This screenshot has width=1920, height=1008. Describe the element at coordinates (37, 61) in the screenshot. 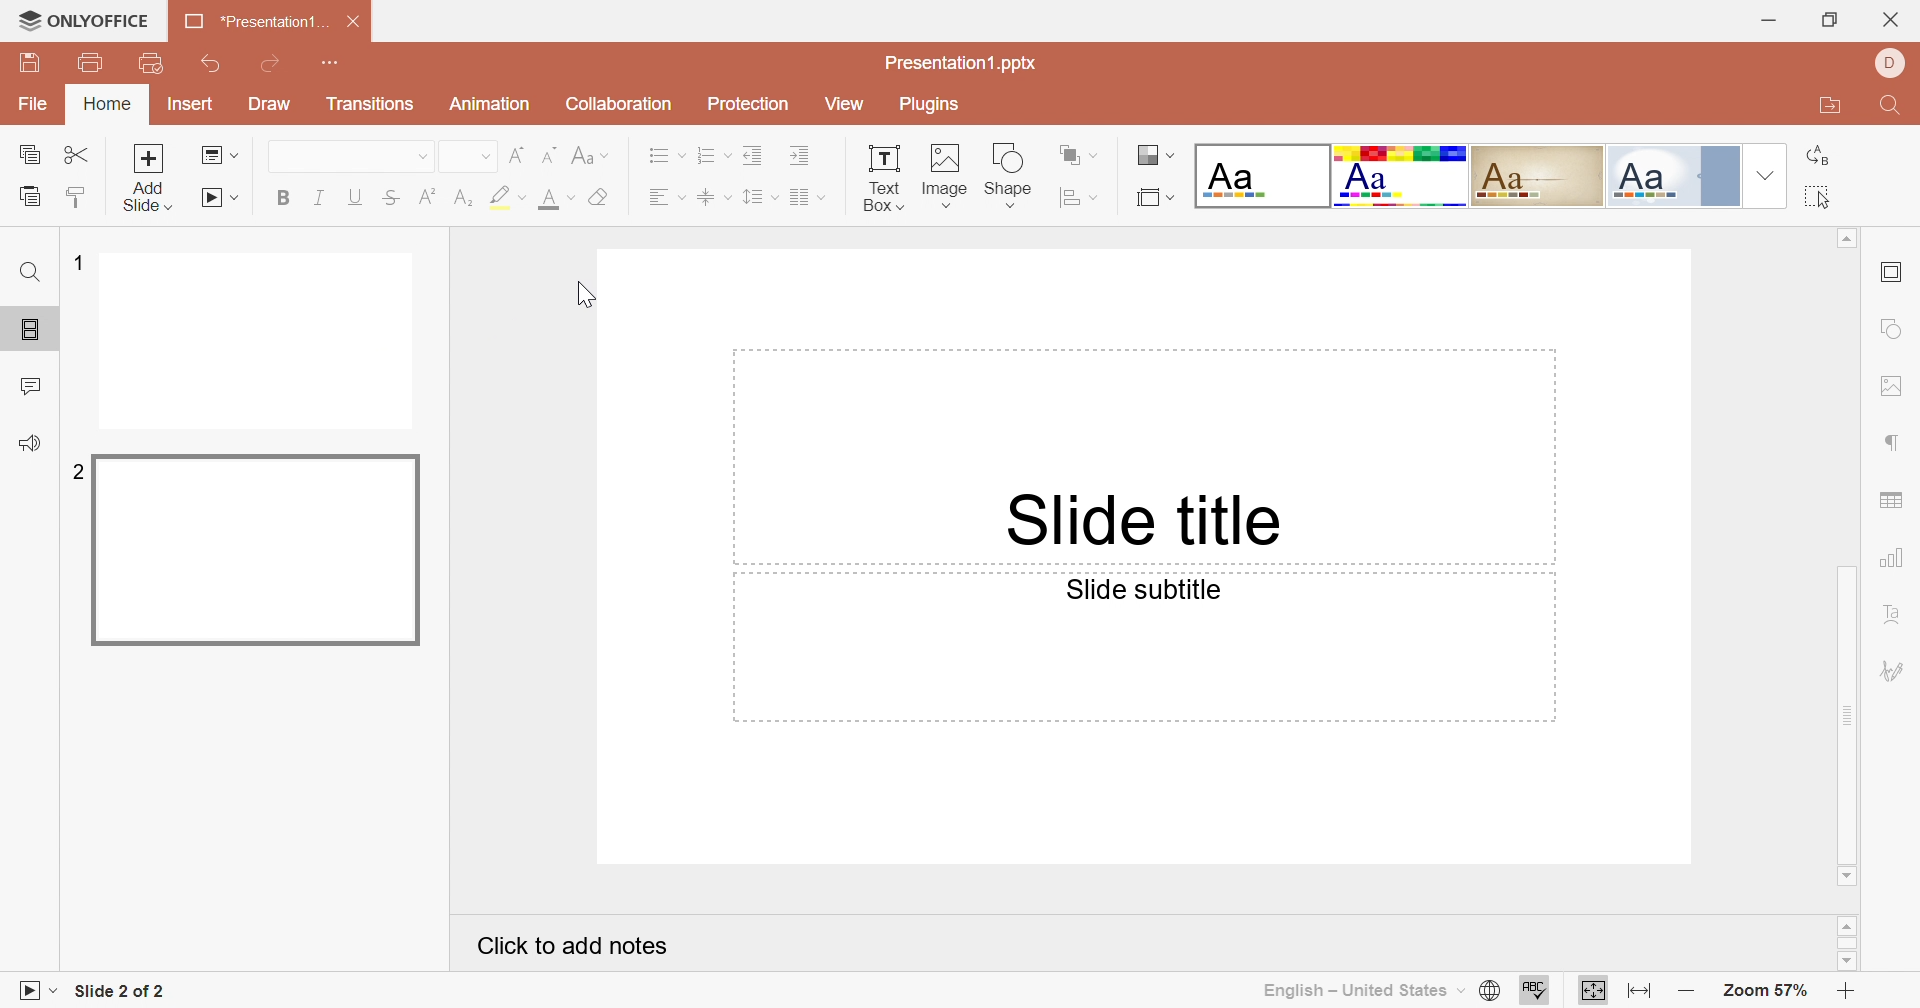

I see `Save` at that location.